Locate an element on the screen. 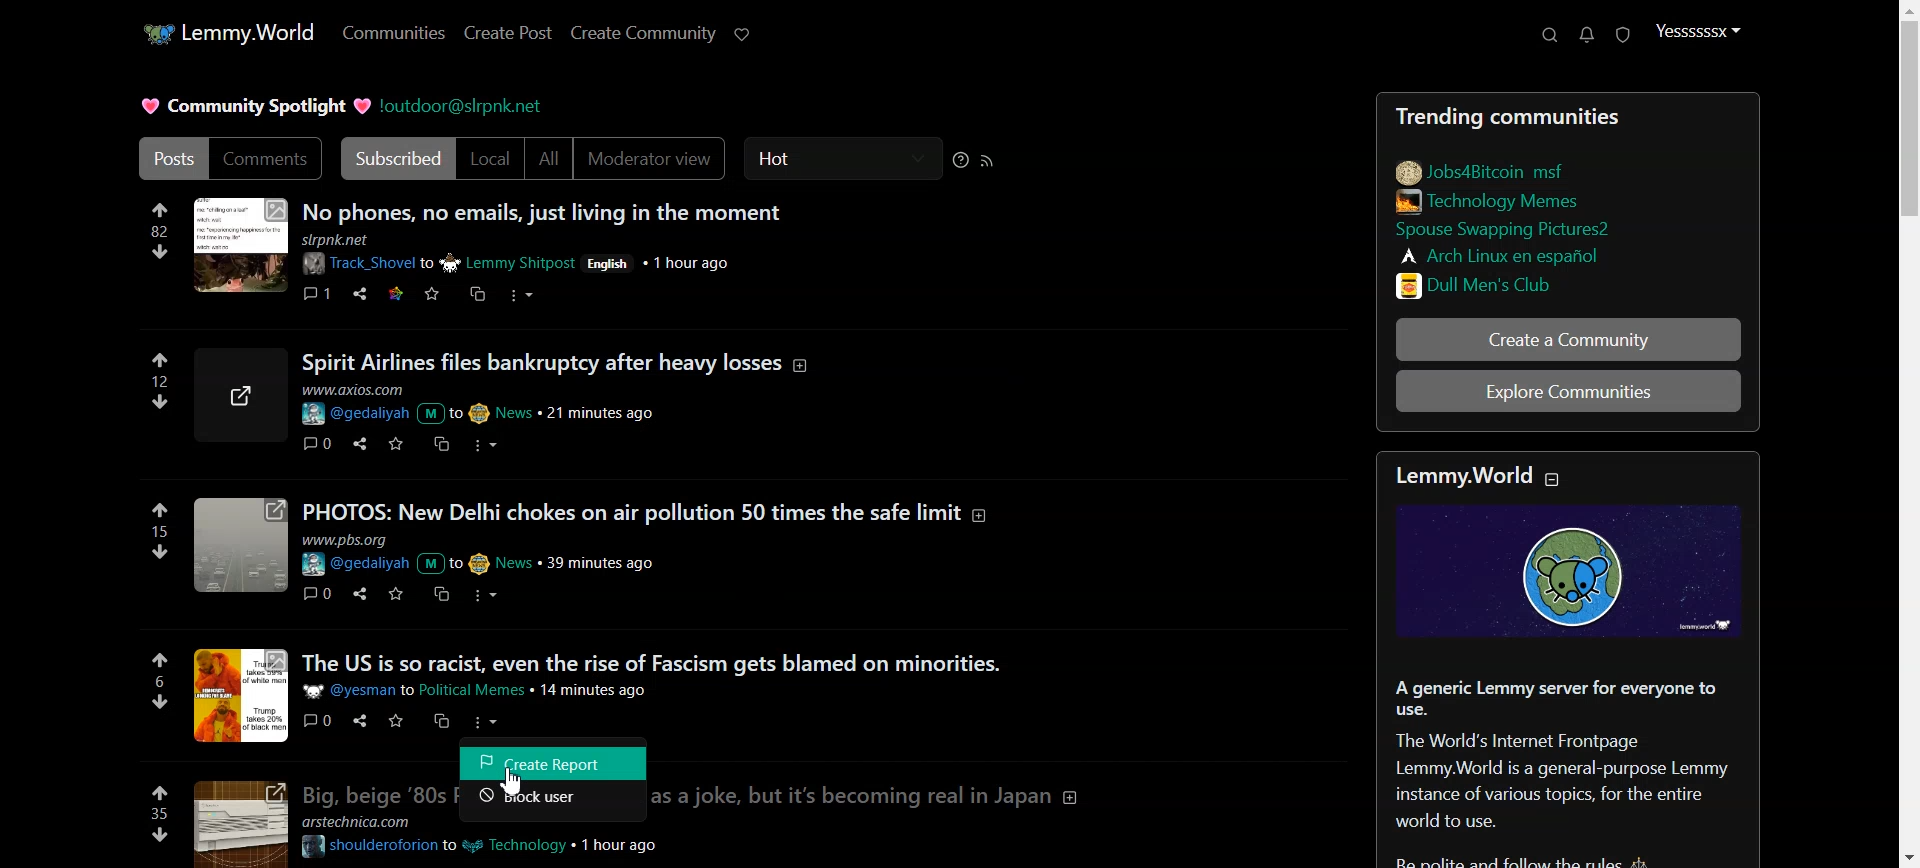 The height and width of the screenshot is (868, 1920). image is located at coordinates (239, 247).